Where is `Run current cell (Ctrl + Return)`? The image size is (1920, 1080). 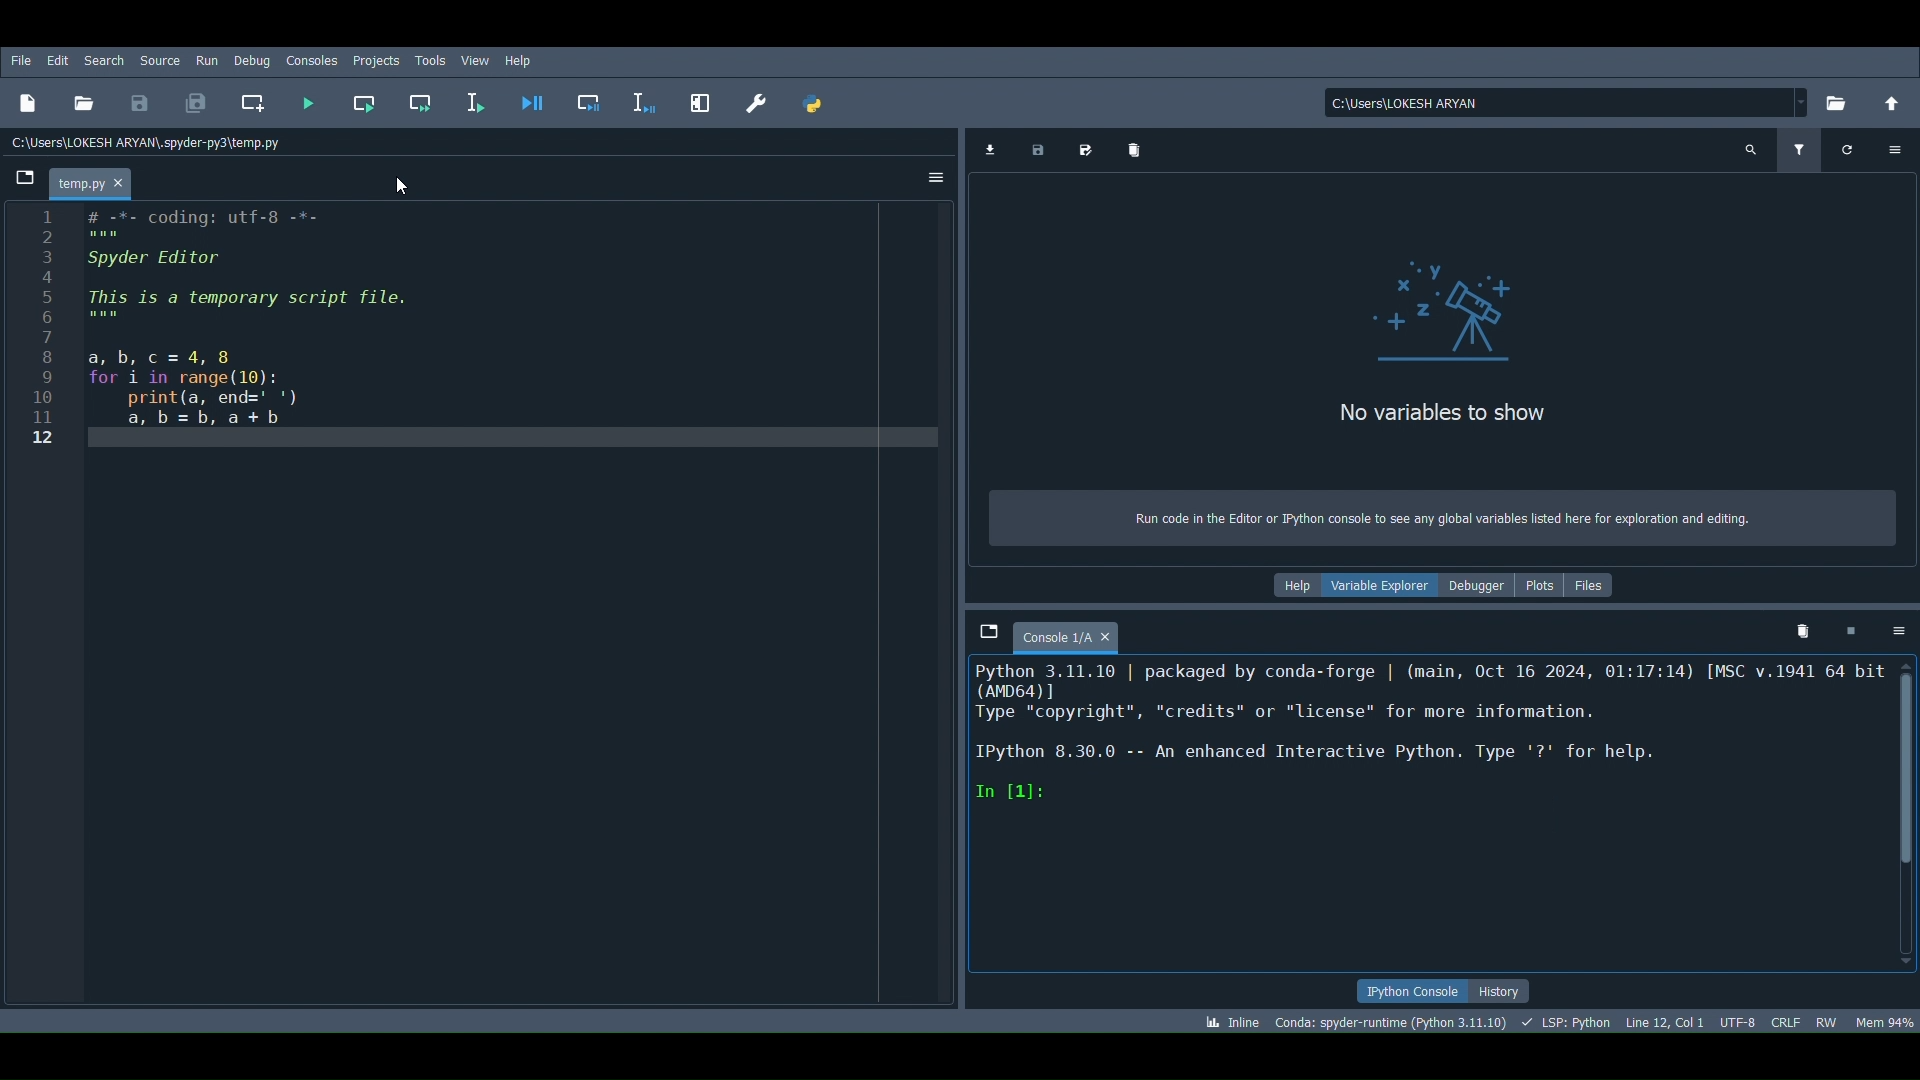
Run current cell (Ctrl + Return) is located at coordinates (366, 99).